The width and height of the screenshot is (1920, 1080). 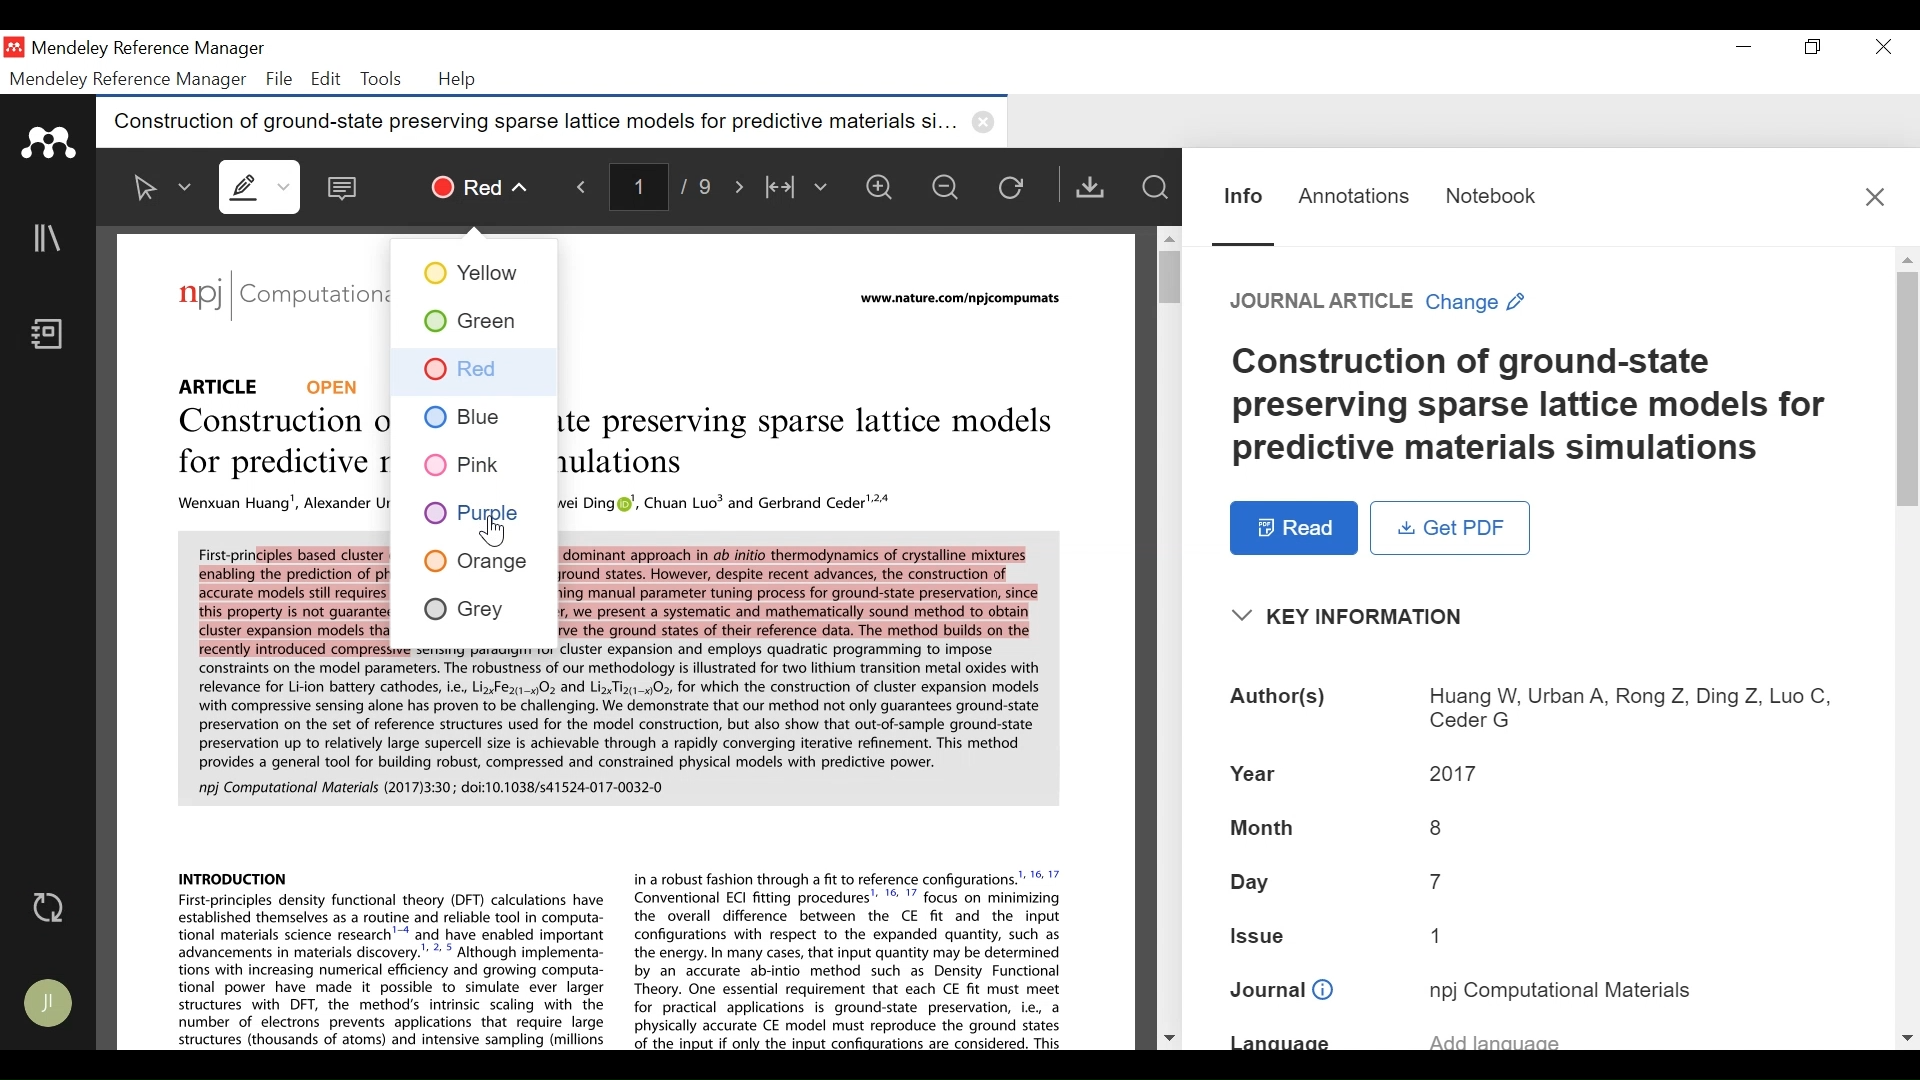 I want to click on Highlight text, so click(x=260, y=187).